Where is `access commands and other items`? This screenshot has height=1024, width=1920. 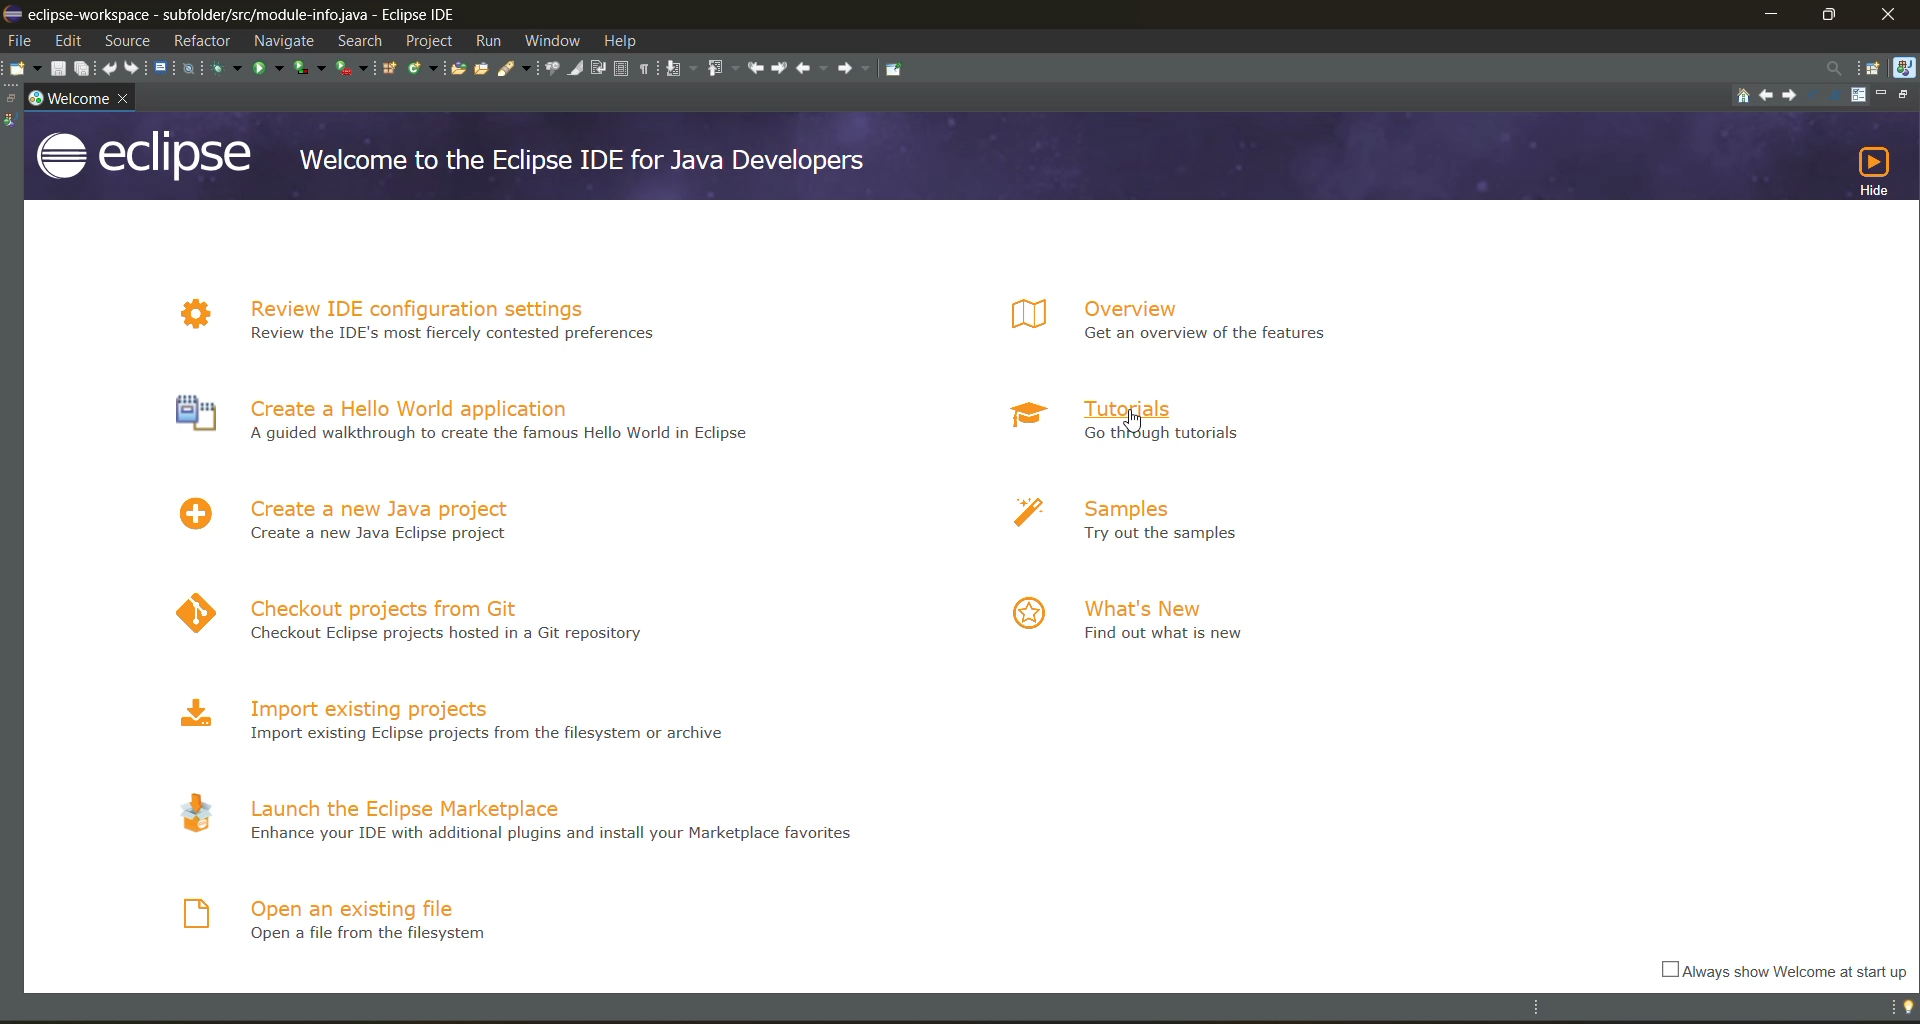
access commands and other items is located at coordinates (1835, 67).